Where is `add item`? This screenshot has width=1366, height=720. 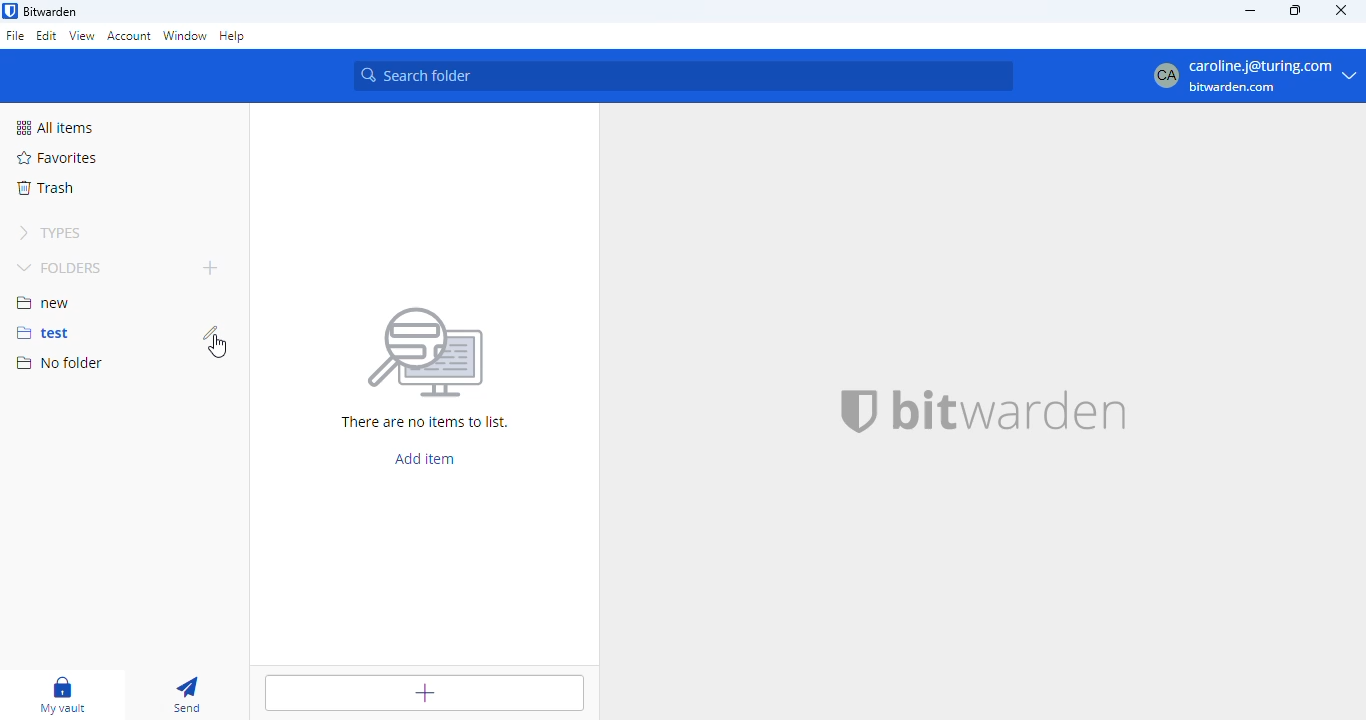 add item is located at coordinates (424, 693).